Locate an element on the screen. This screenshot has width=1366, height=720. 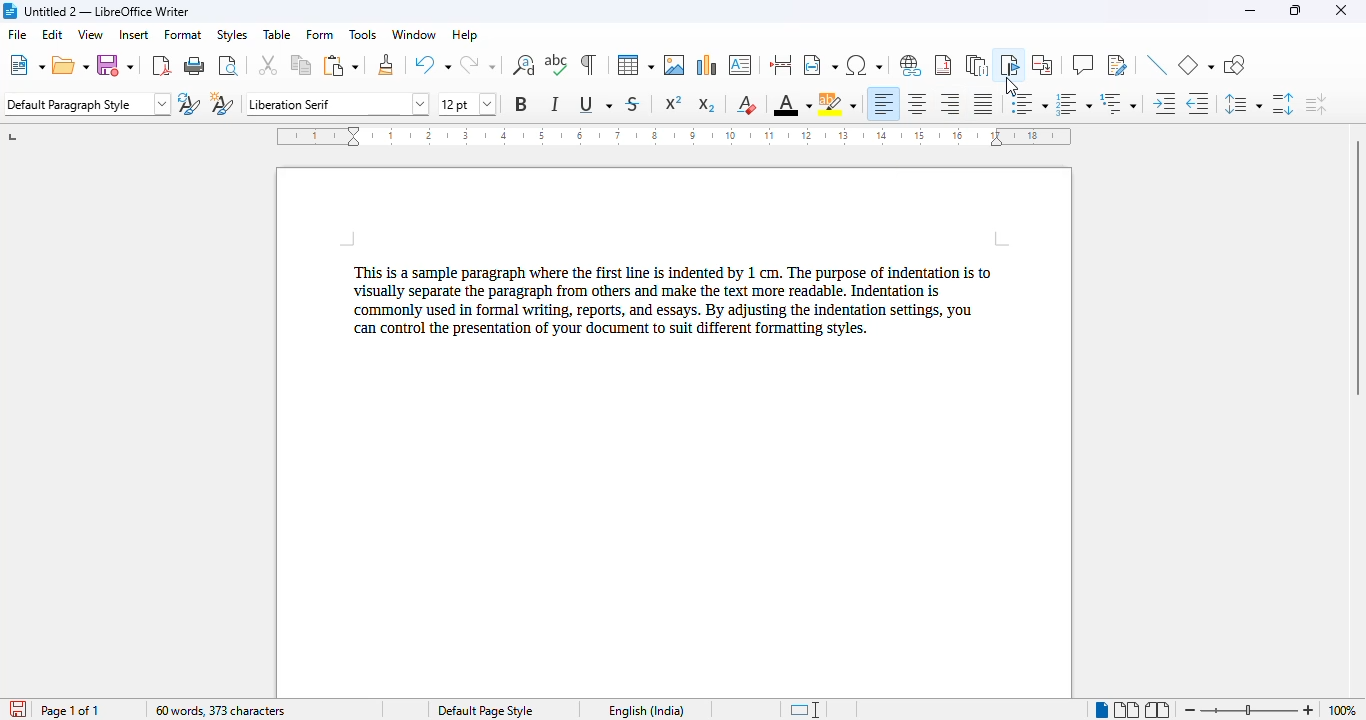
spelling is located at coordinates (557, 64).